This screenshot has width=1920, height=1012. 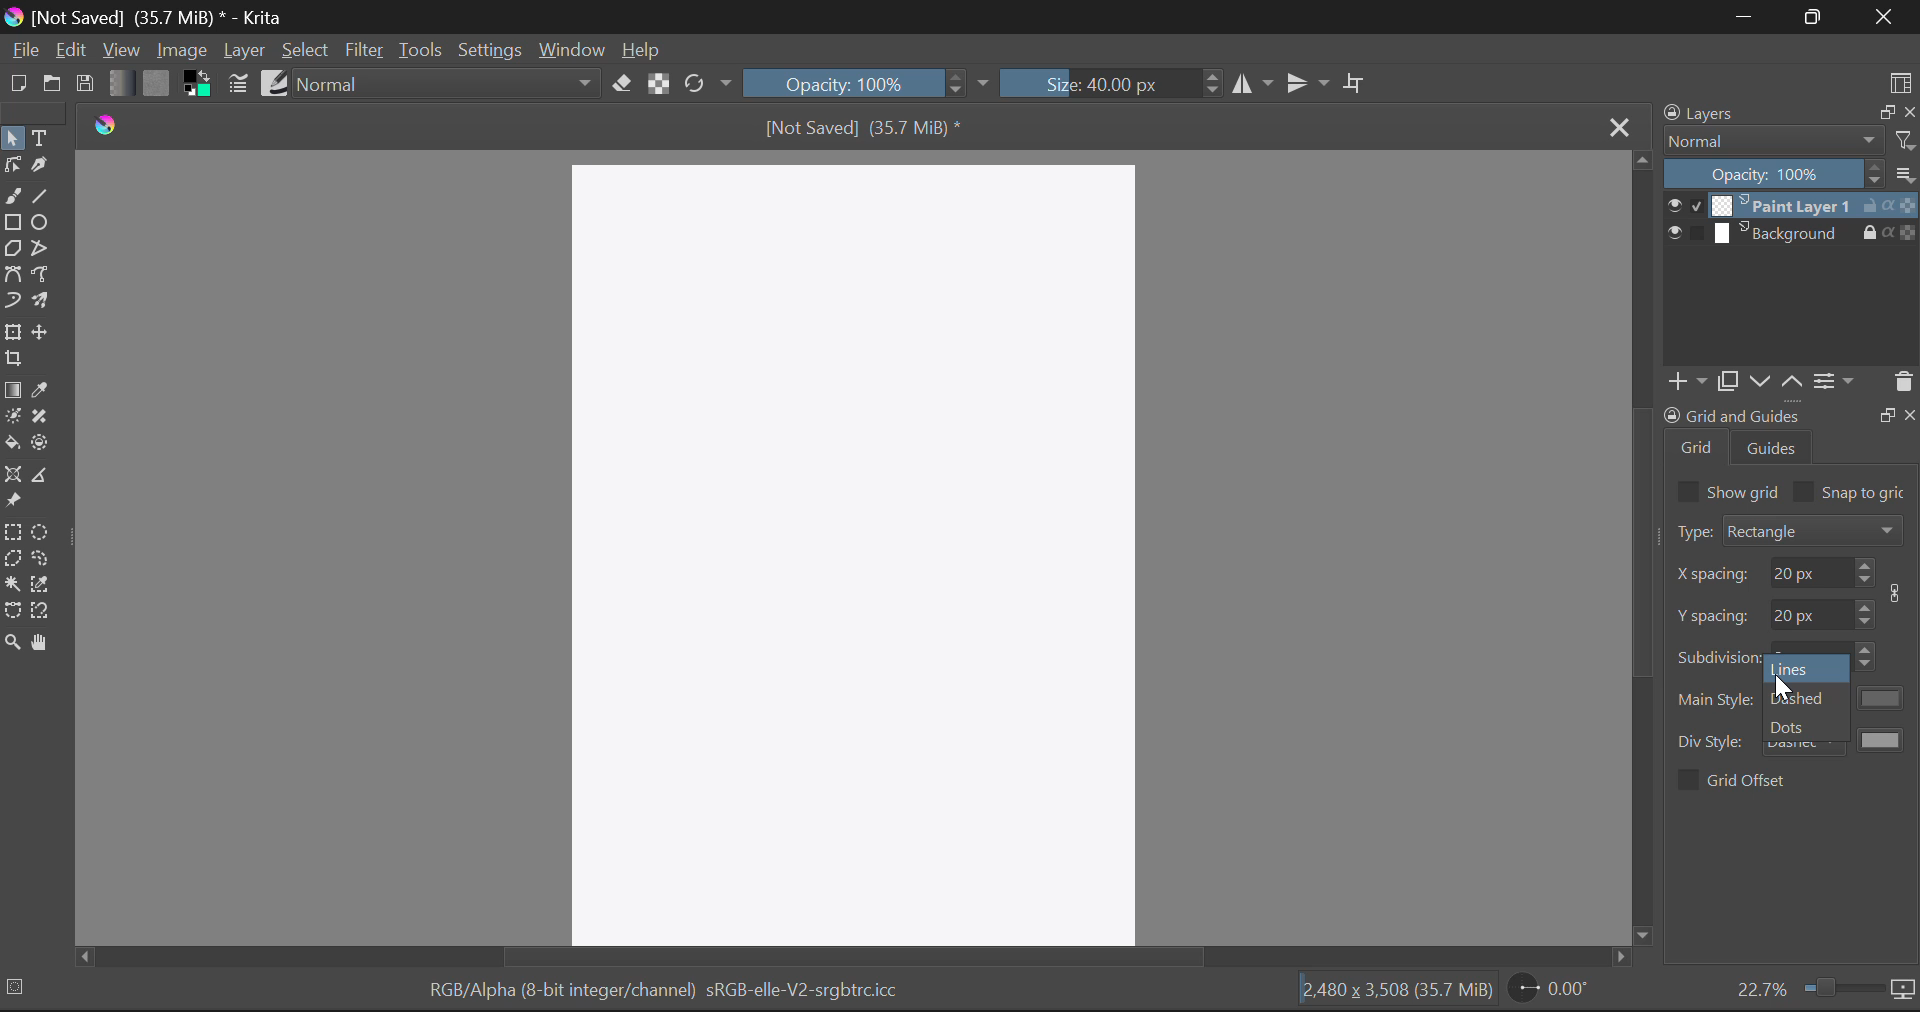 What do you see at coordinates (659, 82) in the screenshot?
I see `Lock Alpha` at bounding box center [659, 82].